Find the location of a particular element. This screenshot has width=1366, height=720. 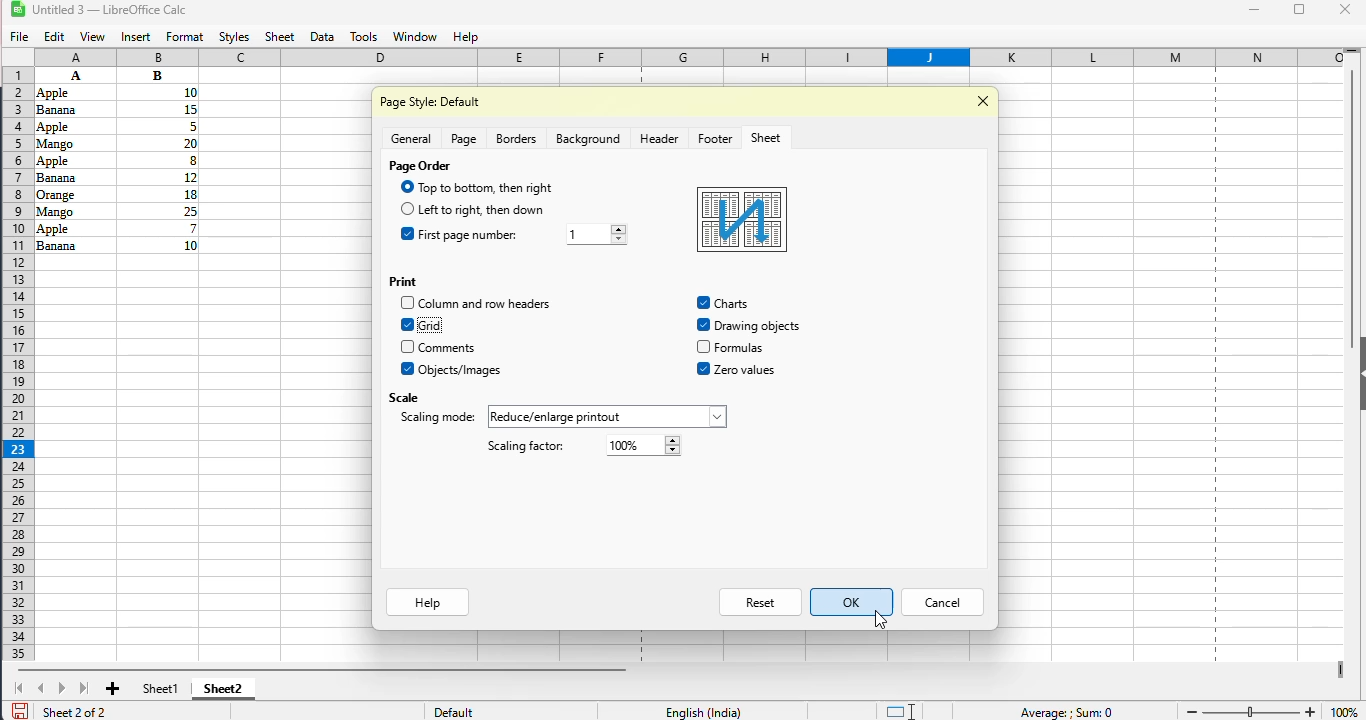

100% (zoom level) is located at coordinates (1345, 708).